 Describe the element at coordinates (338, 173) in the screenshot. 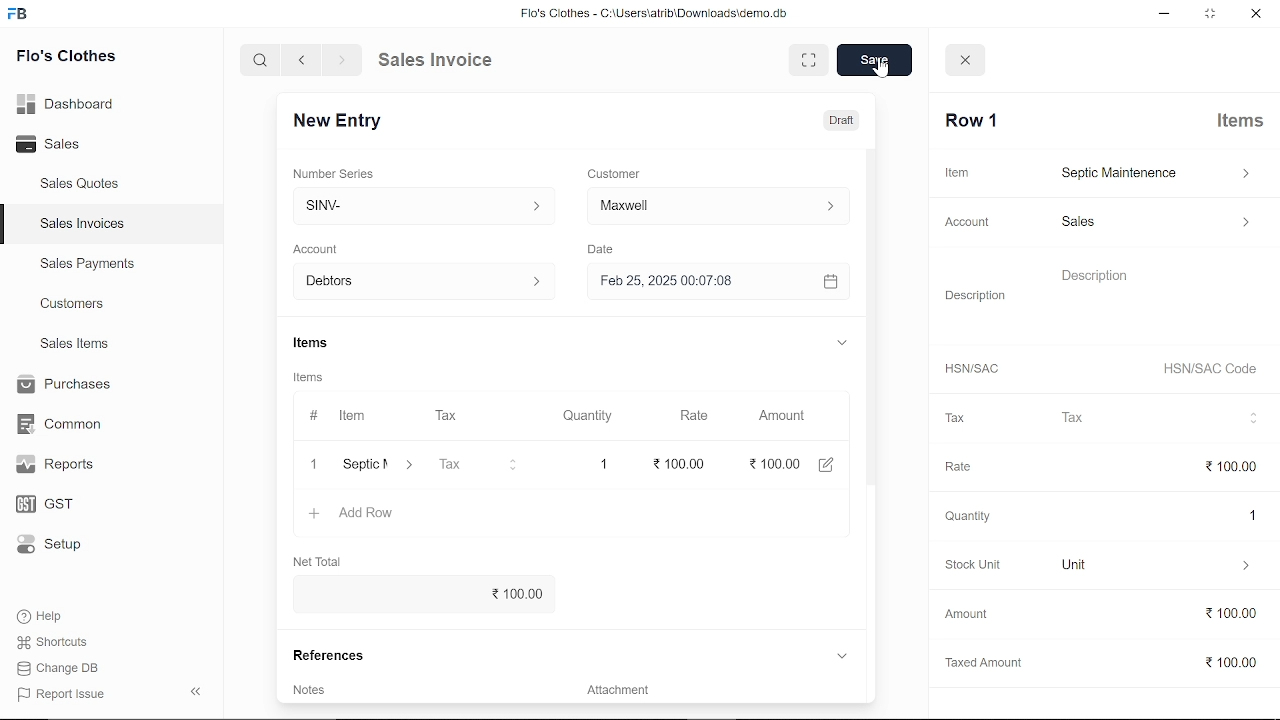

I see `‘Number Series` at that location.